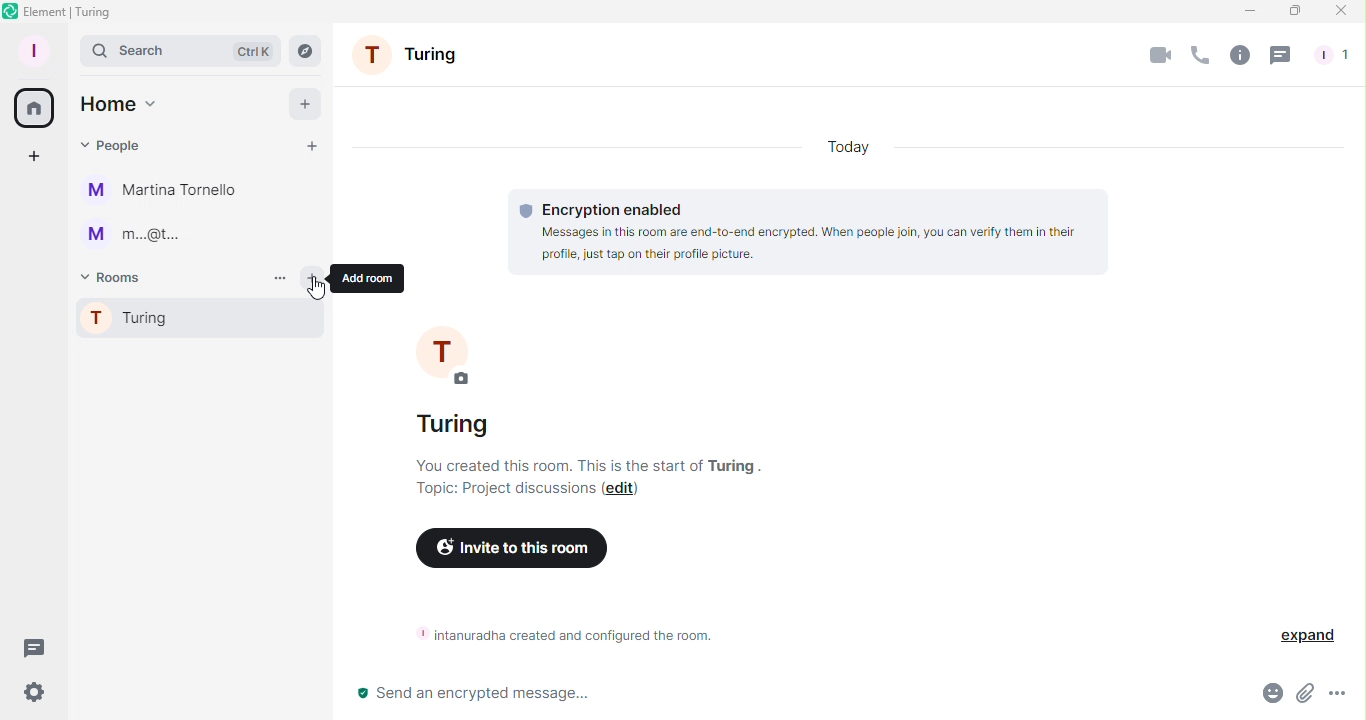 This screenshot has height=720, width=1366. Describe the element at coordinates (501, 489) in the screenshot. I see `Topic` at that location.